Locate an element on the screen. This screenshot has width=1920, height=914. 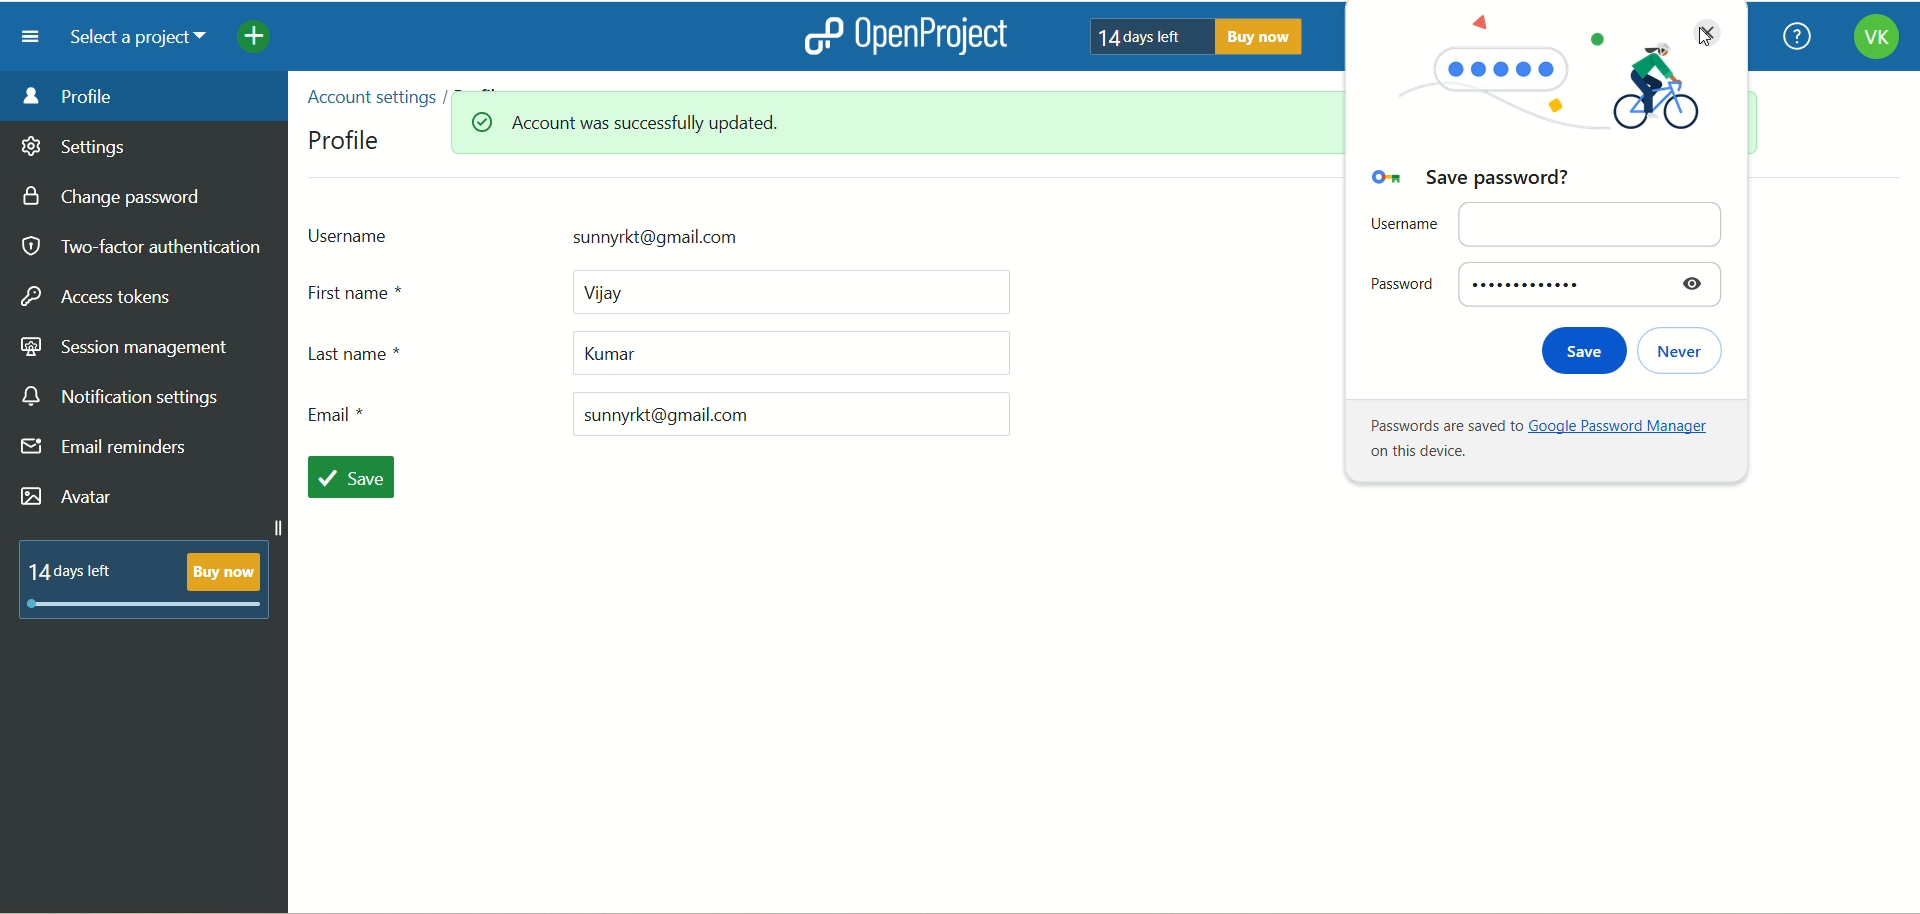
account is located at coordinates (1868, 40).